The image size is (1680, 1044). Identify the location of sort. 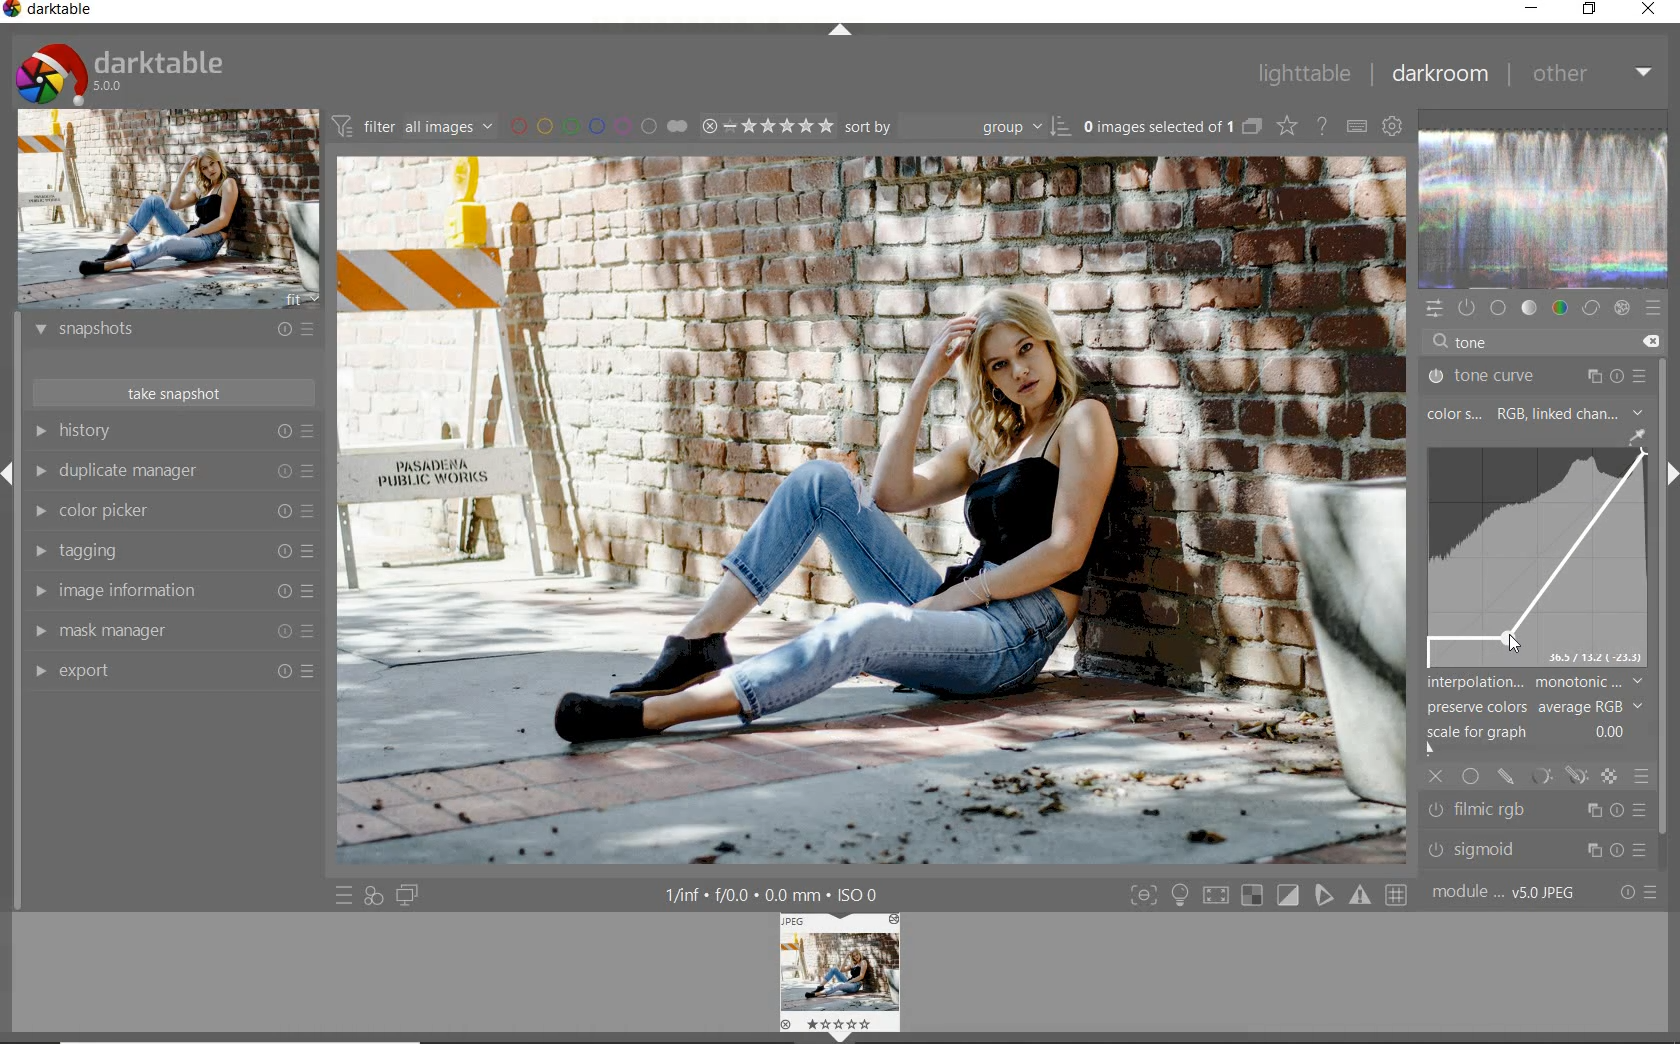
(958, 130).